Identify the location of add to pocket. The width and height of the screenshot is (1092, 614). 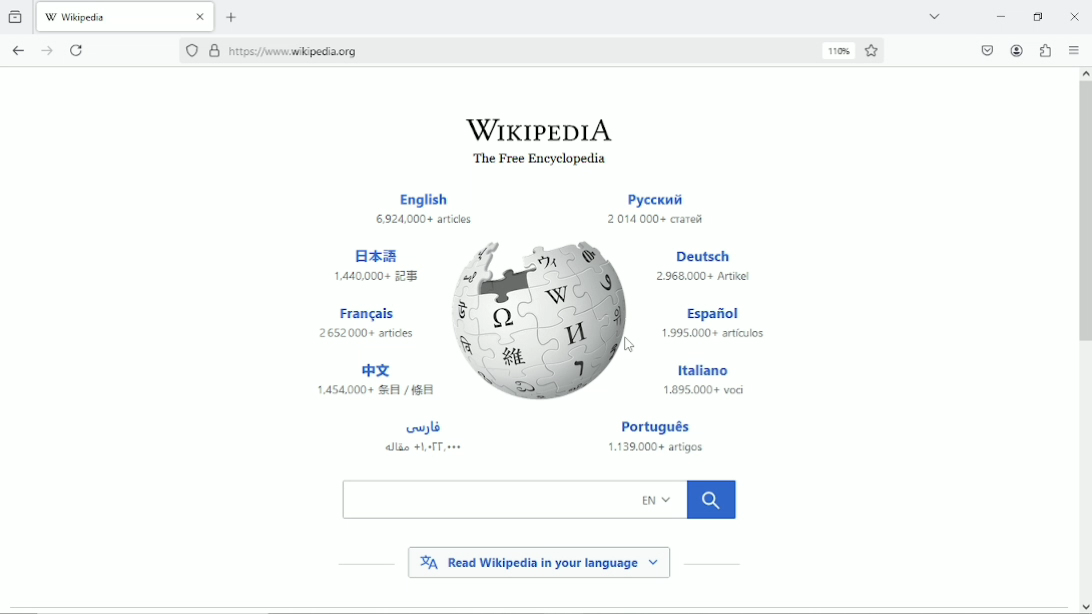
(985, 50).